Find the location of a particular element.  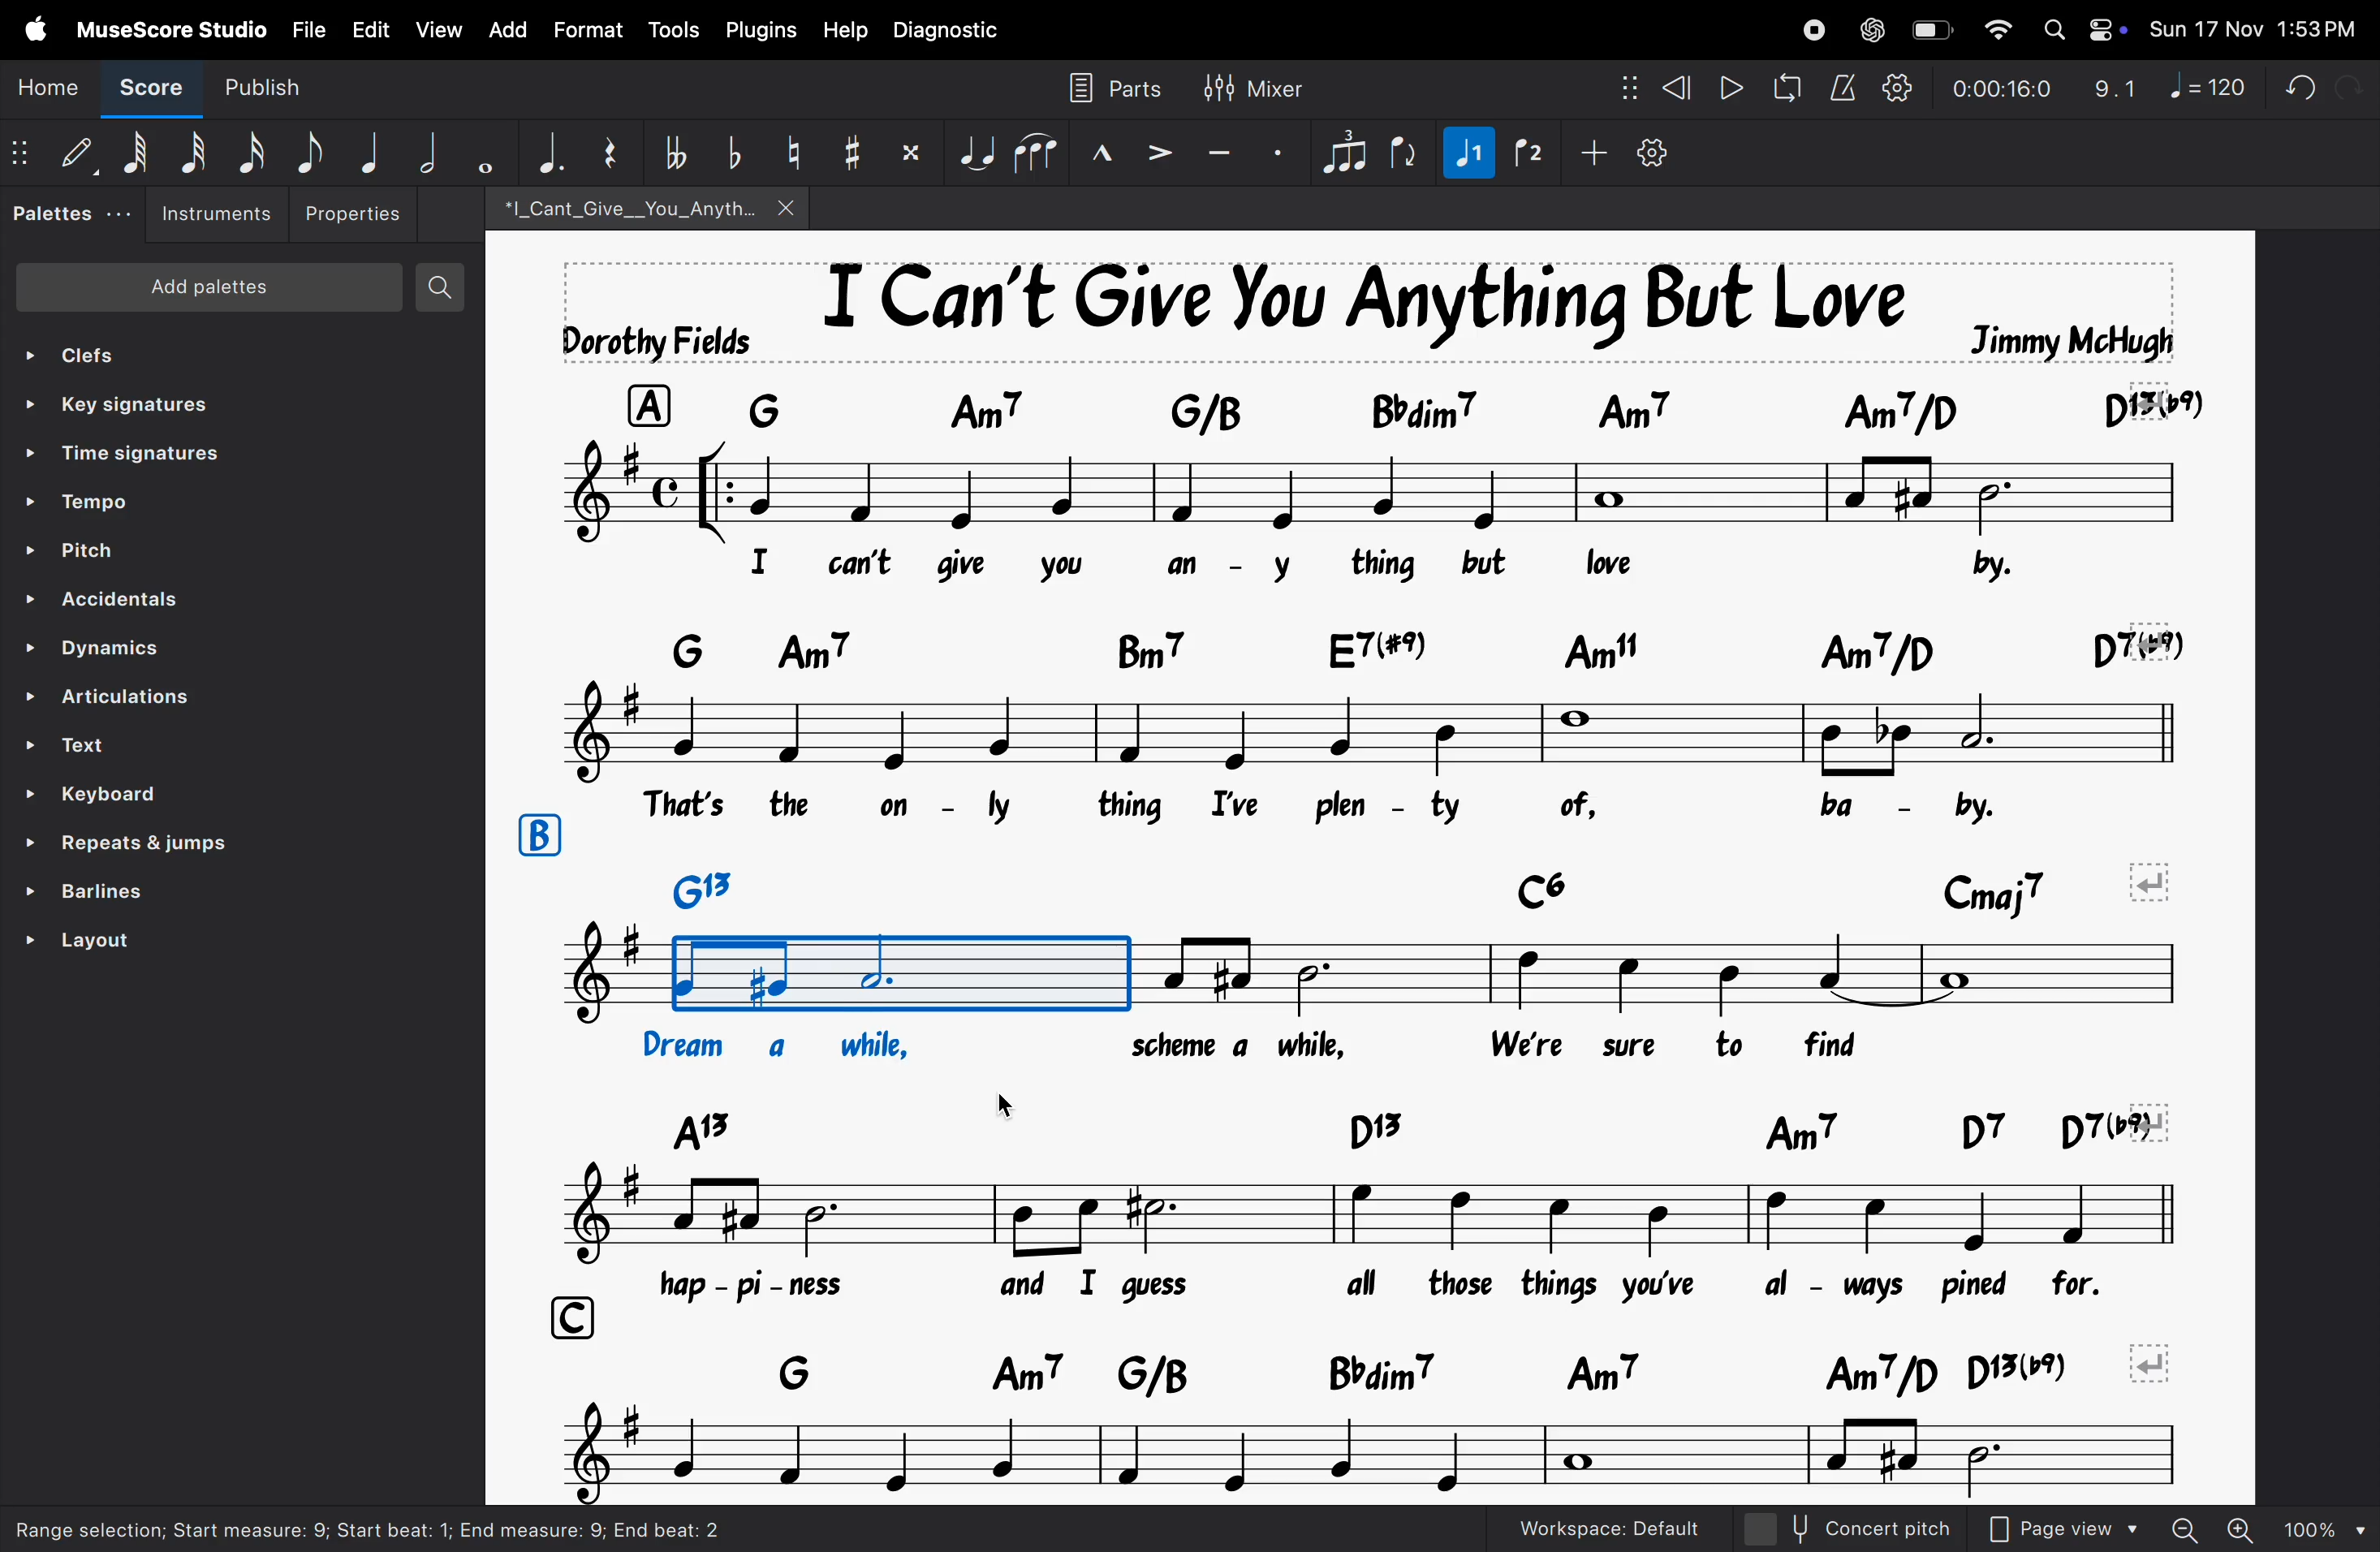

song title is located at coordinates (1368, 313).